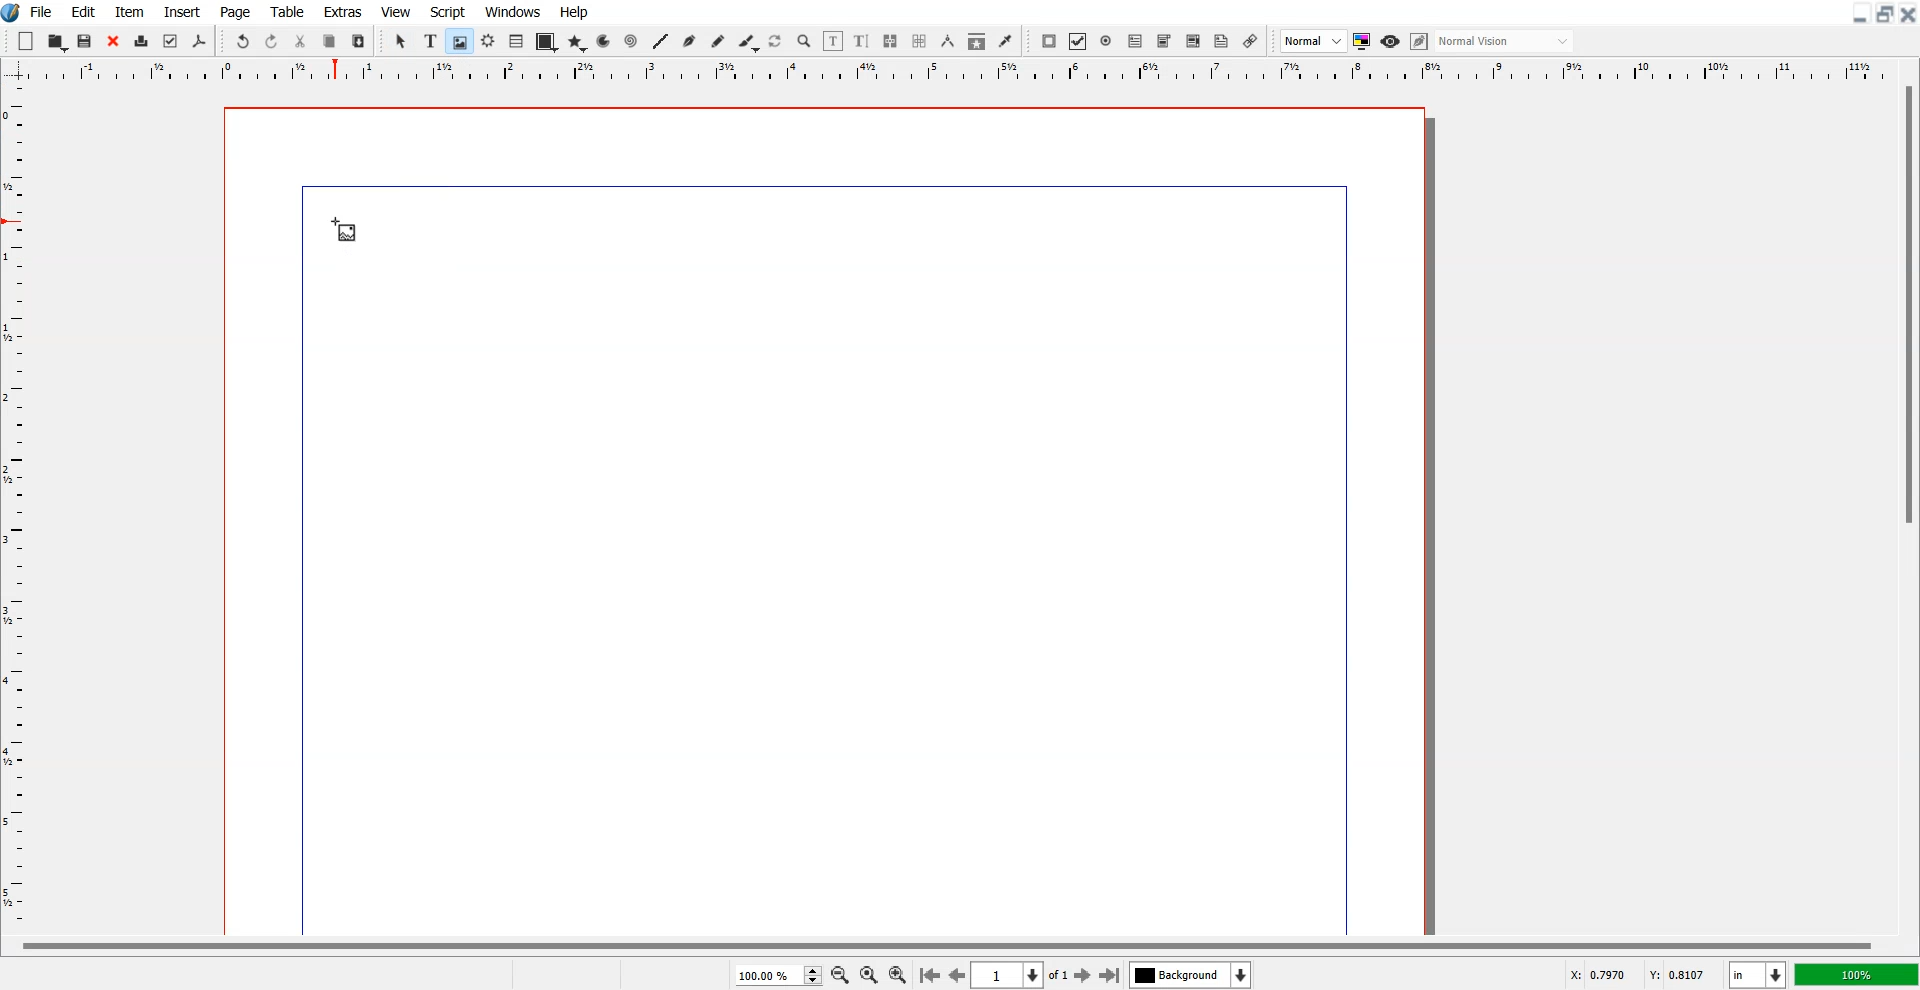 The image size is (1920, 990). Describe the element at coordinates (1164, 42) in the screenshot. I see `PDF Combo Box` at that location.